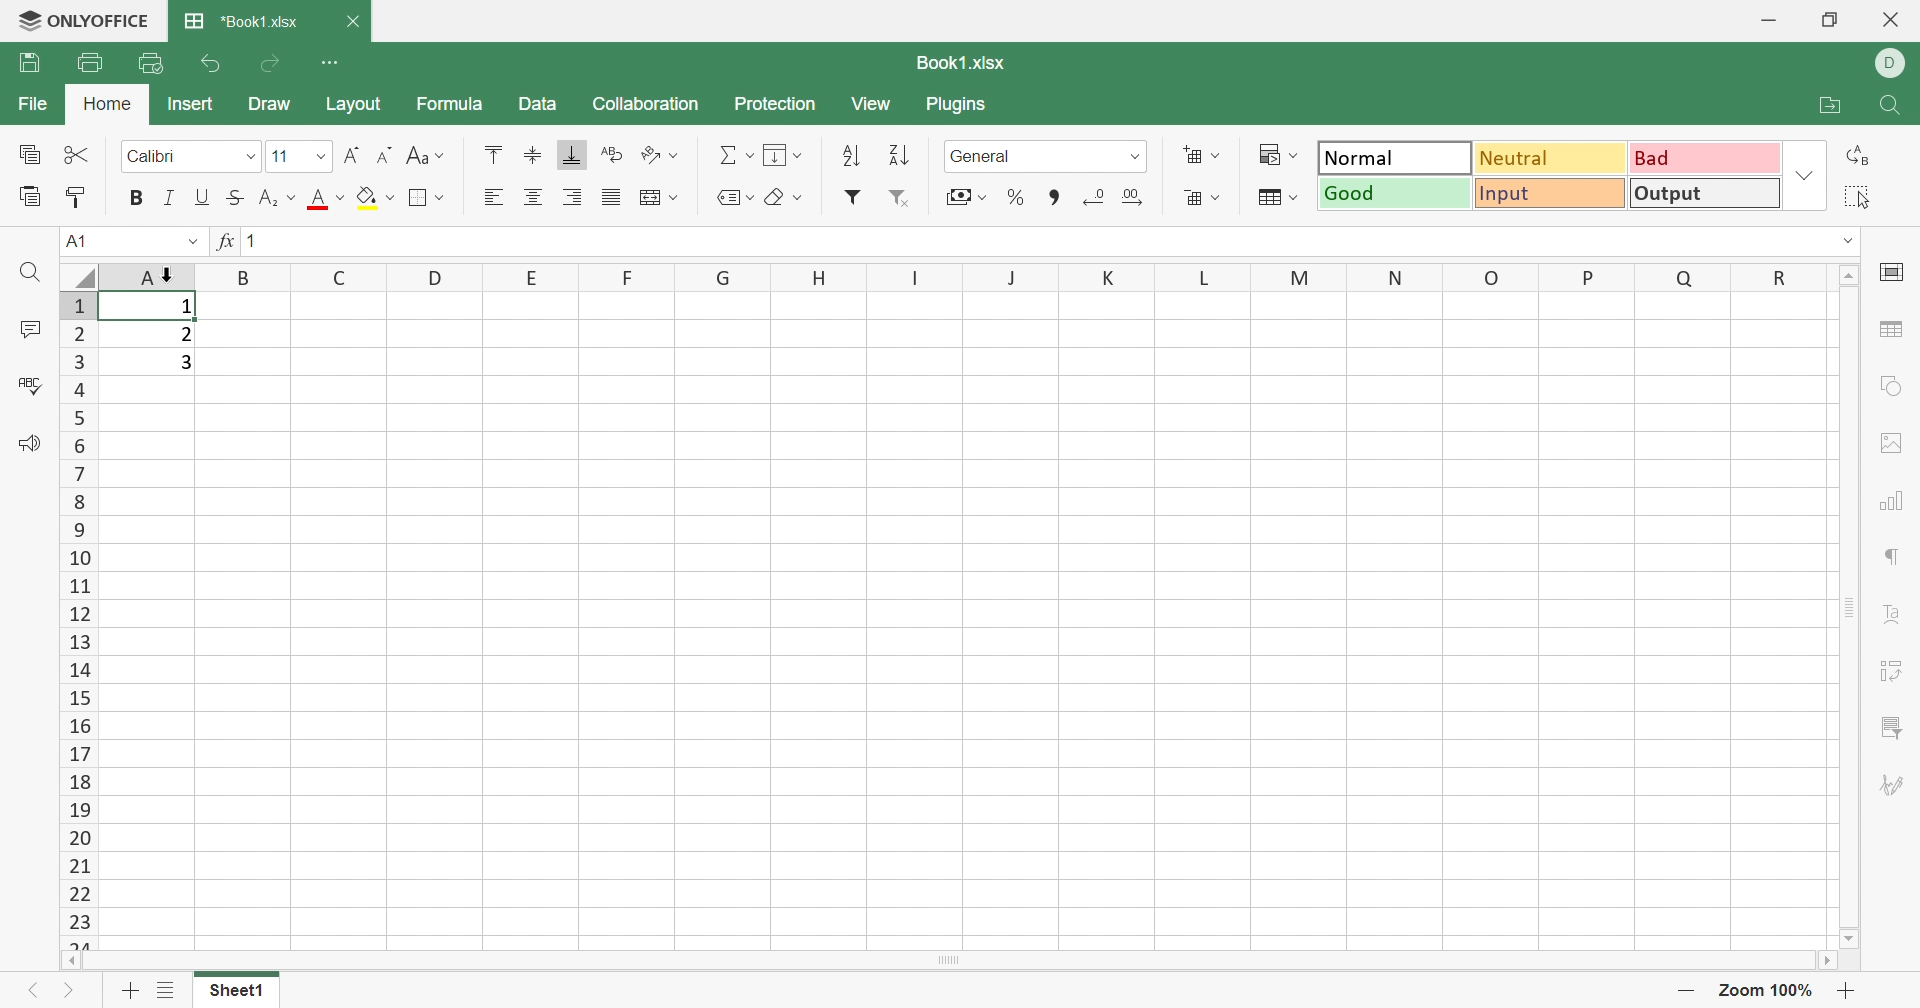 The height and width of the screenshot is (1008, 1920). What do you see at coordinates (37, 104) in the screenshot?
I see `File` at bounding box center [37, 104].